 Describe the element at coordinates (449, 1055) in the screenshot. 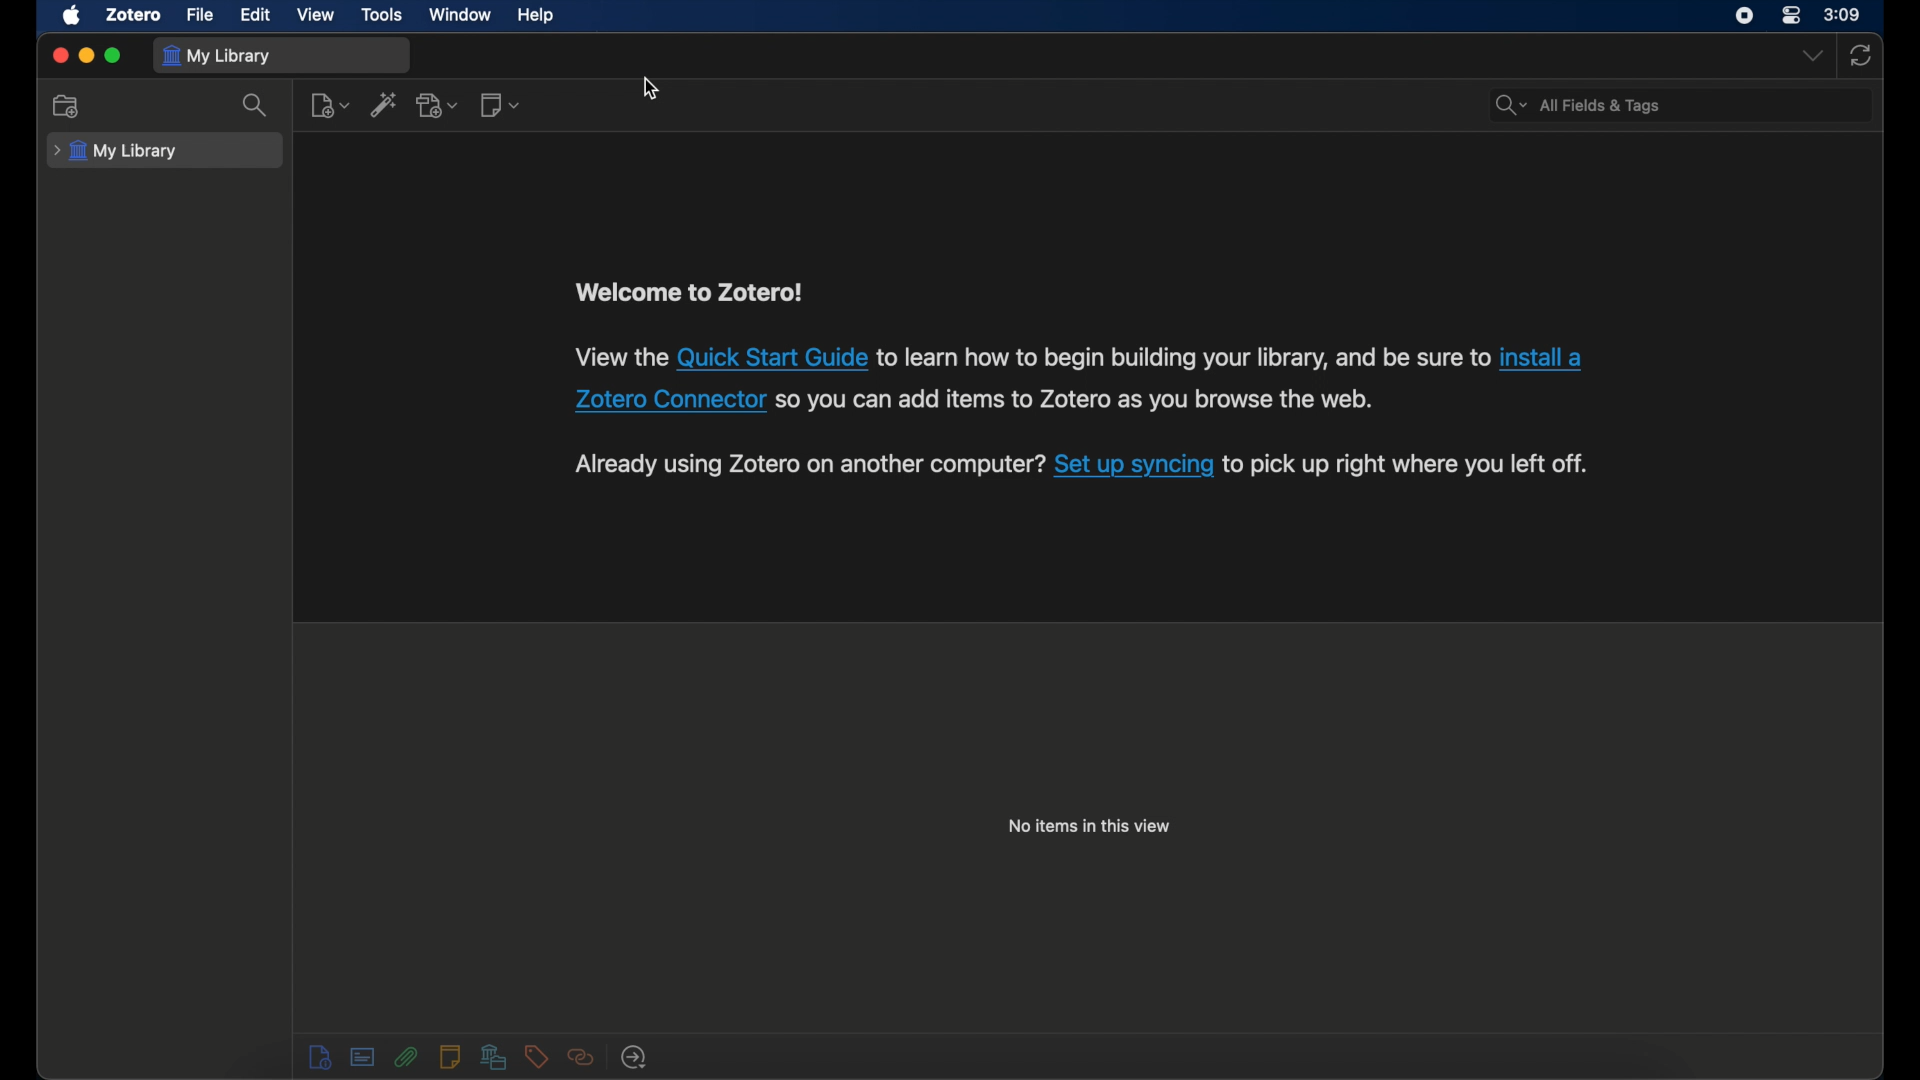

I see `notes` at that location.